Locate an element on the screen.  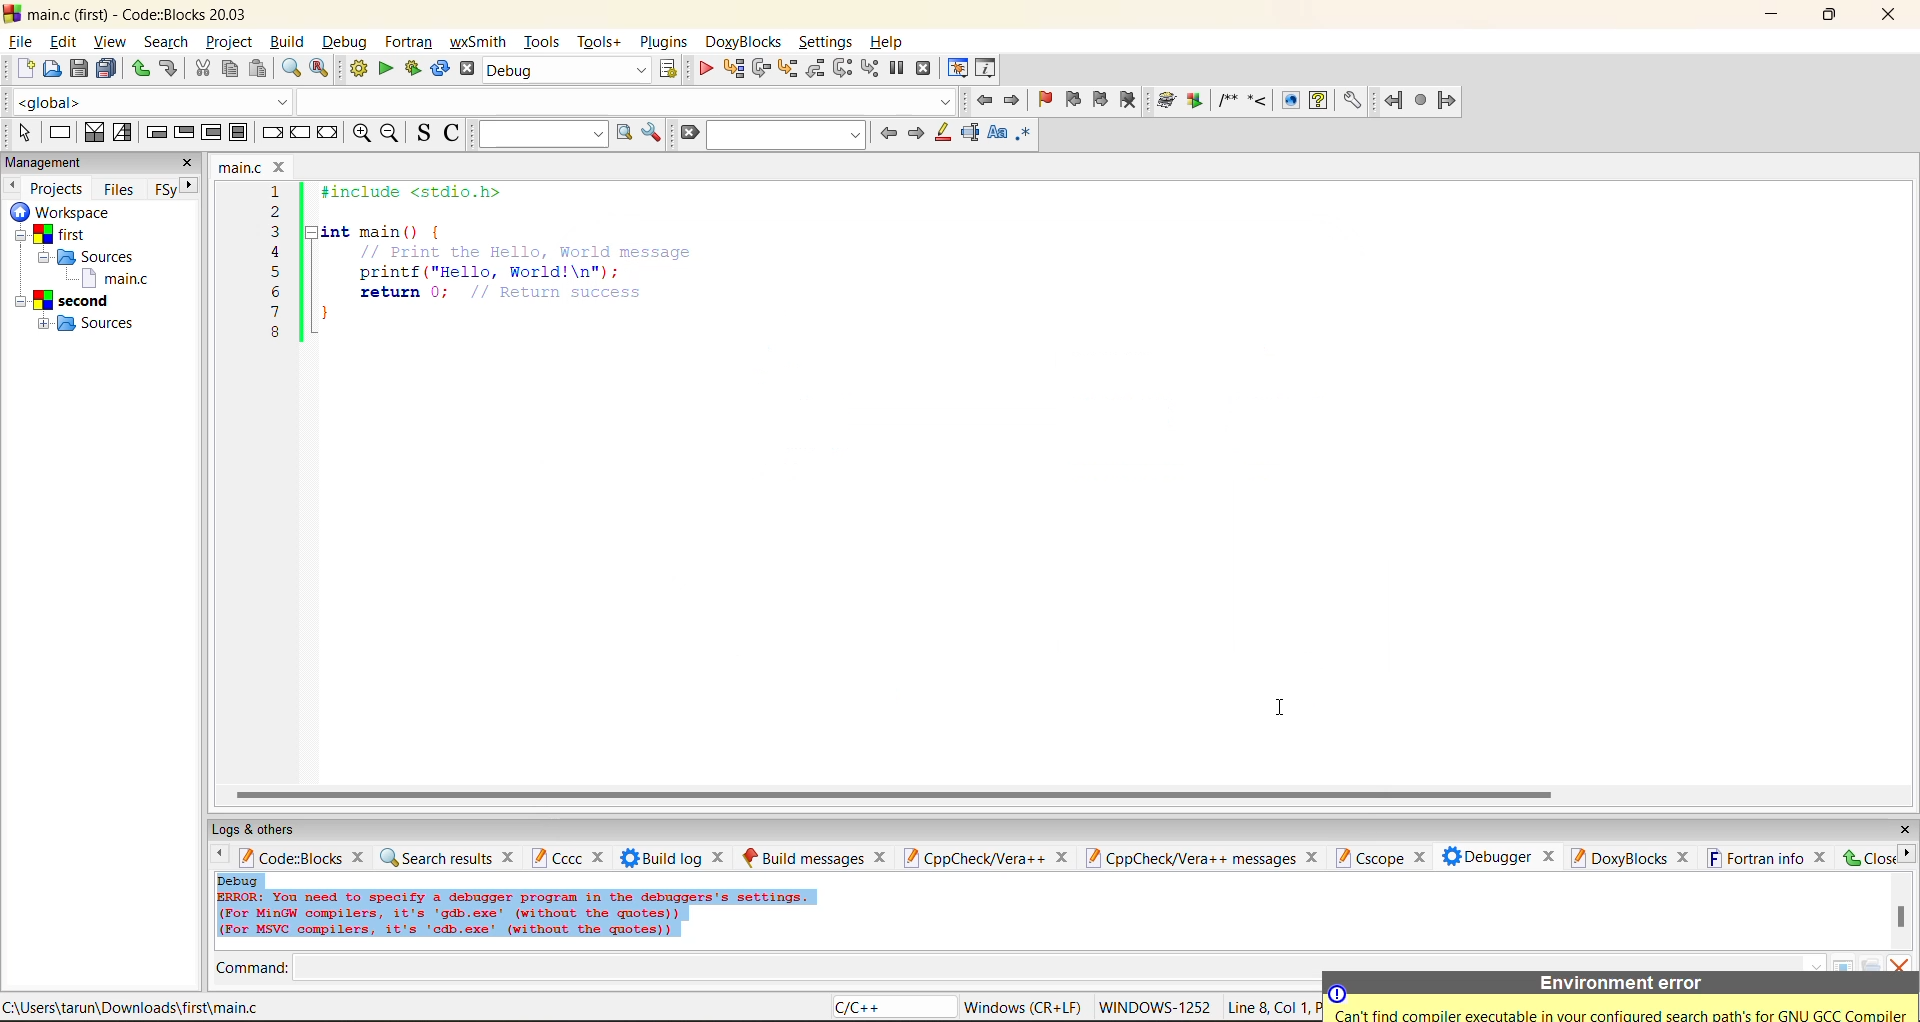
Fsy is located at coordinates (164, 190).